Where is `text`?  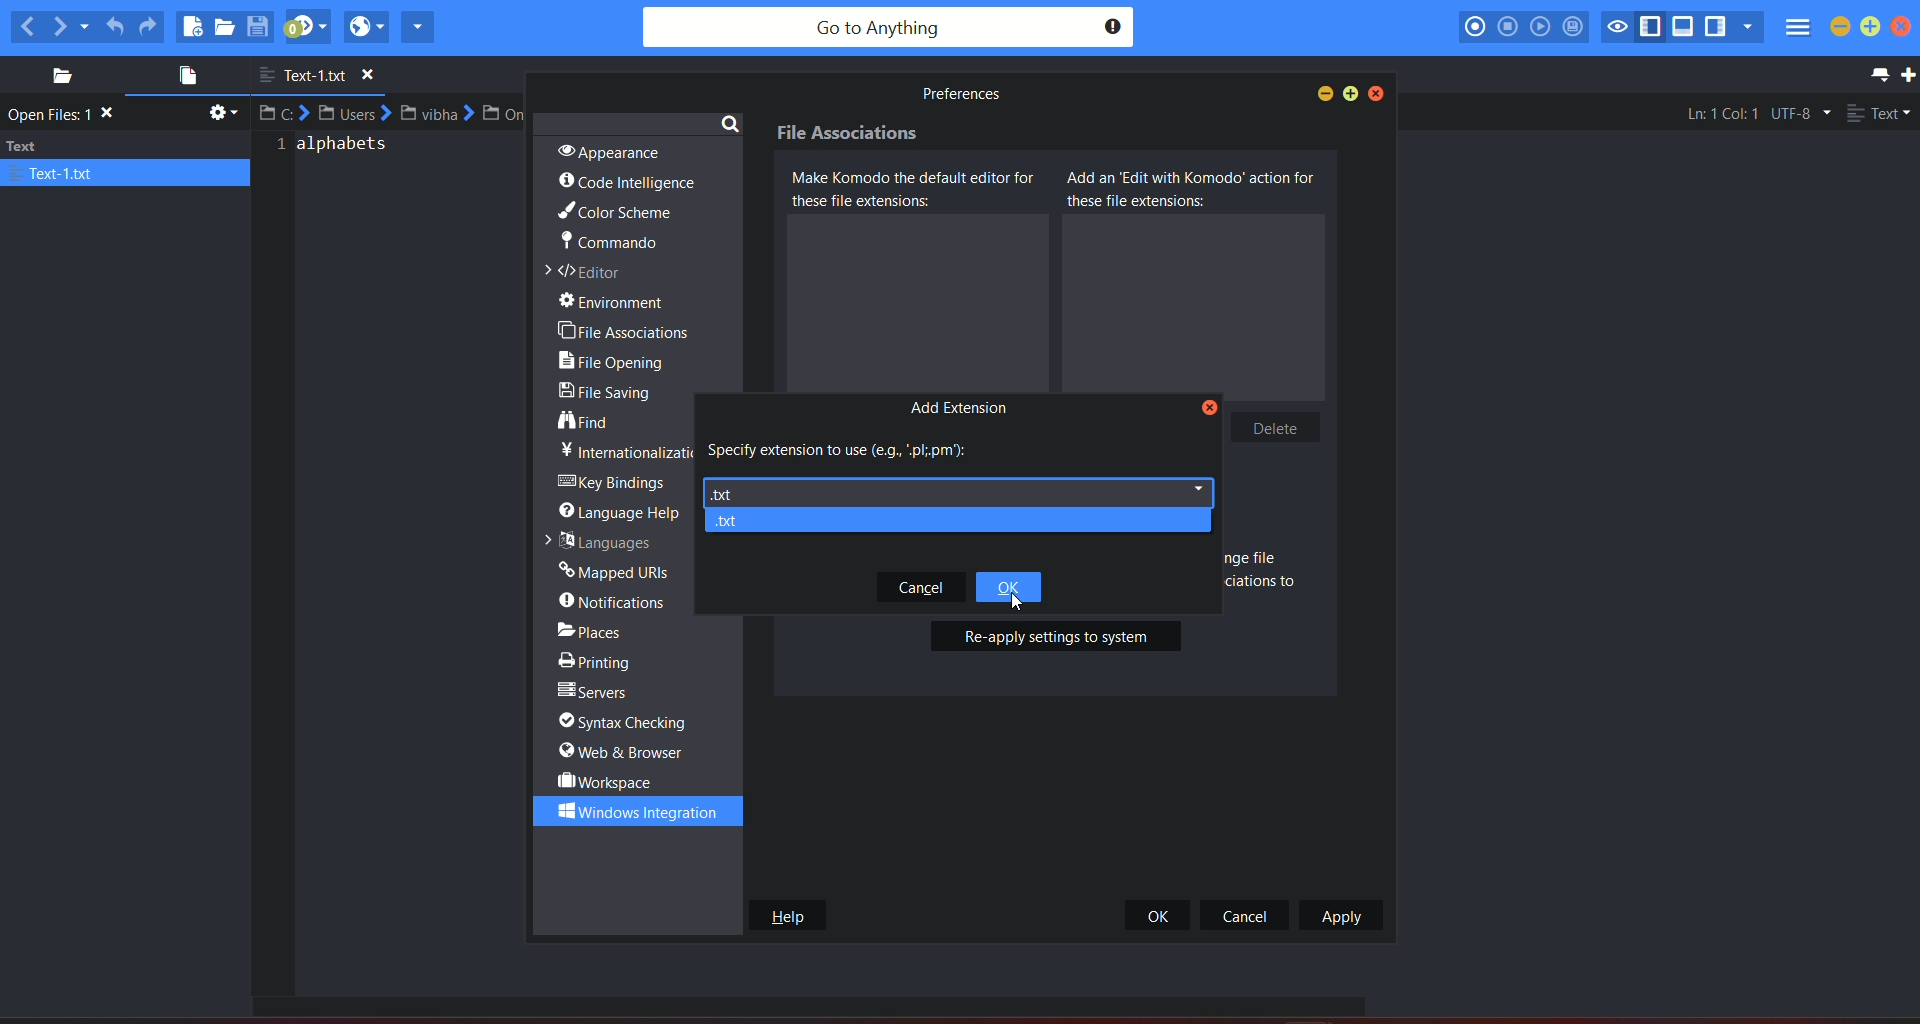 text is located at coordinates (620, 450).